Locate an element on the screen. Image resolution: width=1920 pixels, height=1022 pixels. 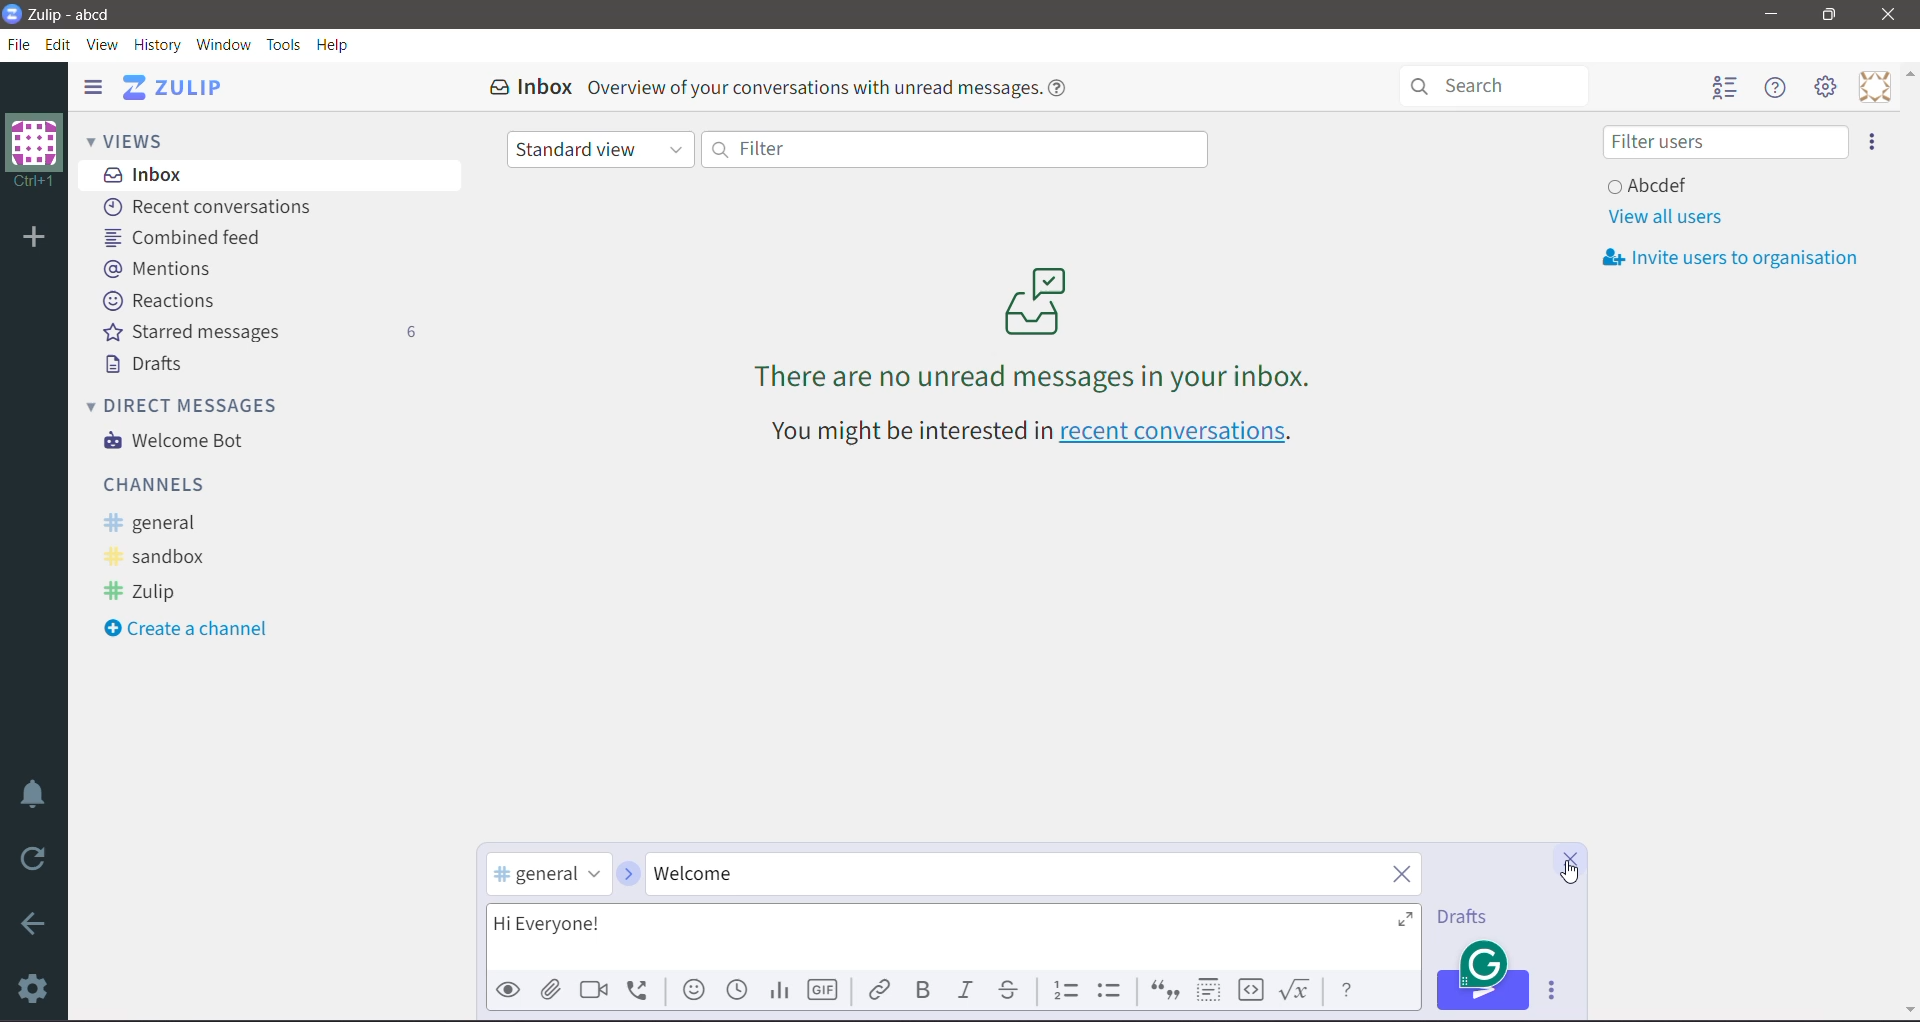
Hide Menu is located at coordinates (1777, 88).